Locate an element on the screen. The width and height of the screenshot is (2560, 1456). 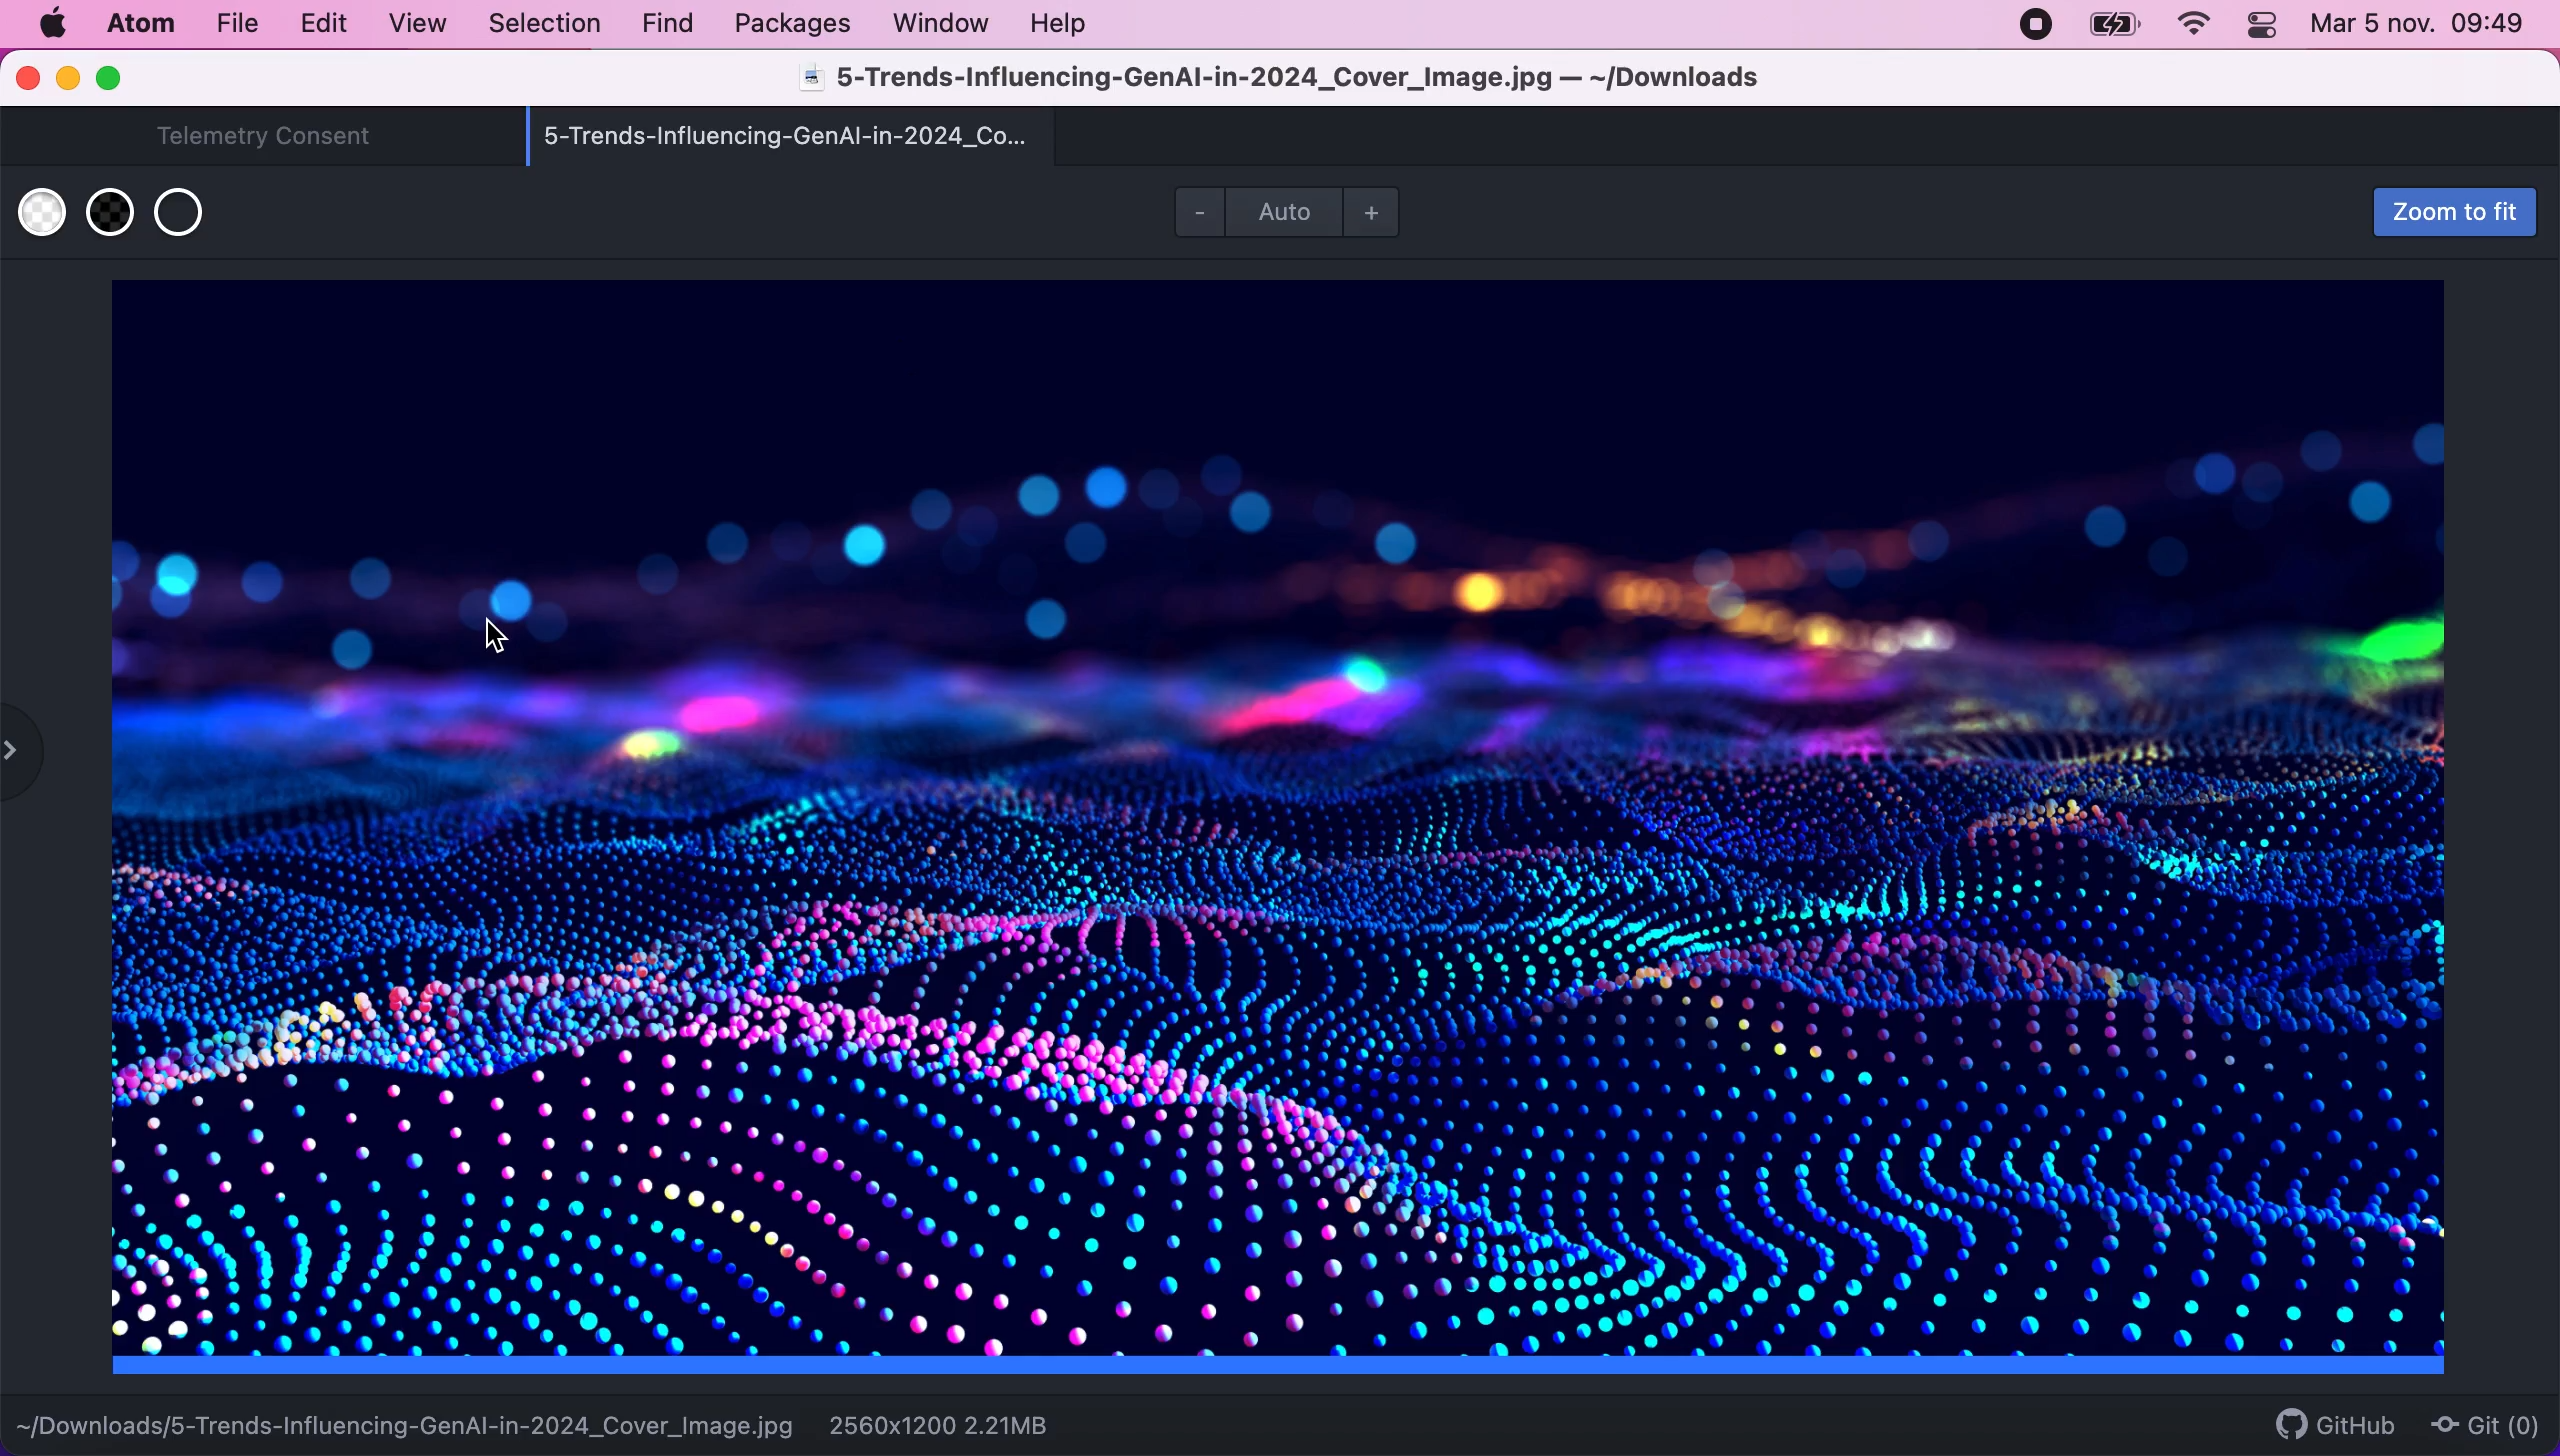
edit is located at coordinates (323, 22).